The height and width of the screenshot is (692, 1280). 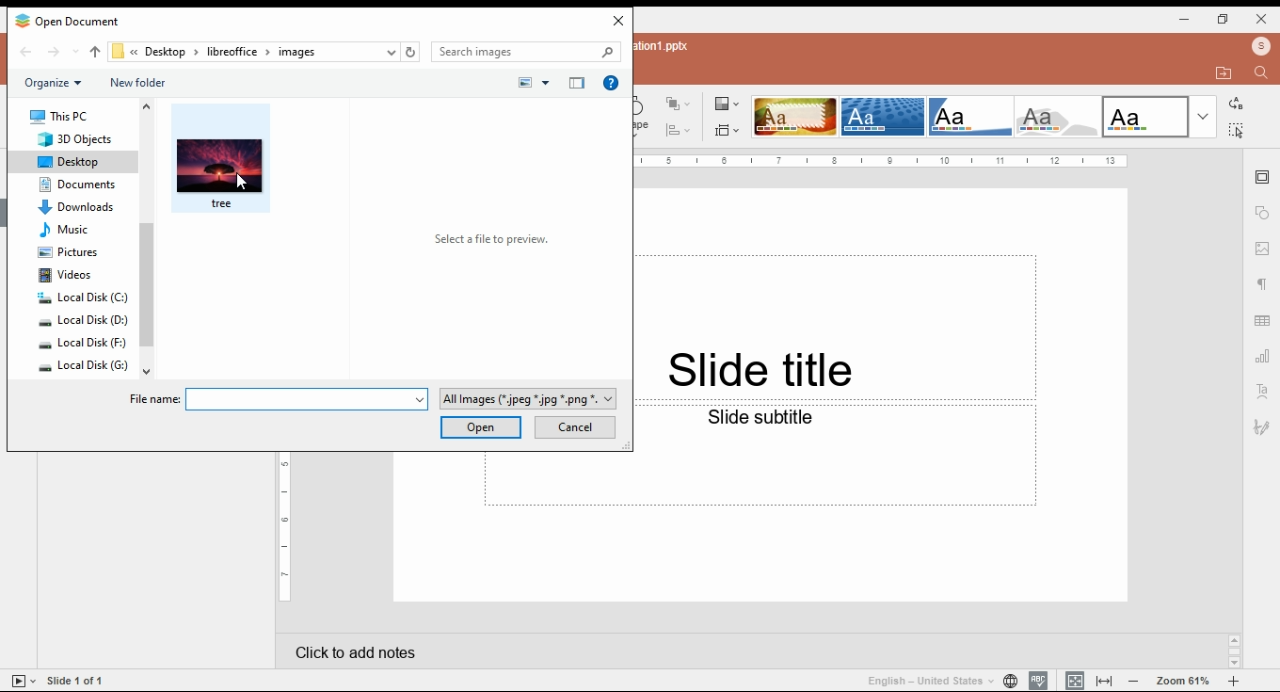 I want to click on file path, so click(x=116, y=49).